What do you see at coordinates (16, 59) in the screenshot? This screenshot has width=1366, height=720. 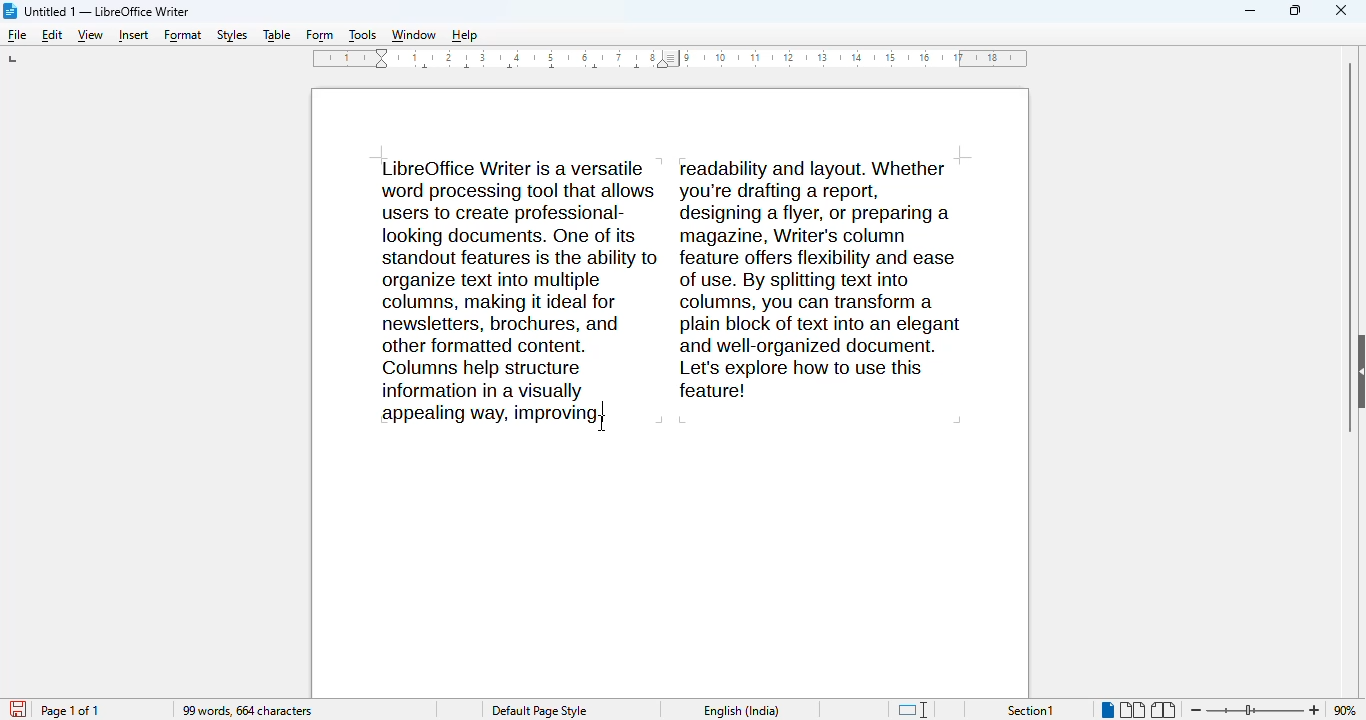 I see `left tab stop option` at bounding box center [16, 59].